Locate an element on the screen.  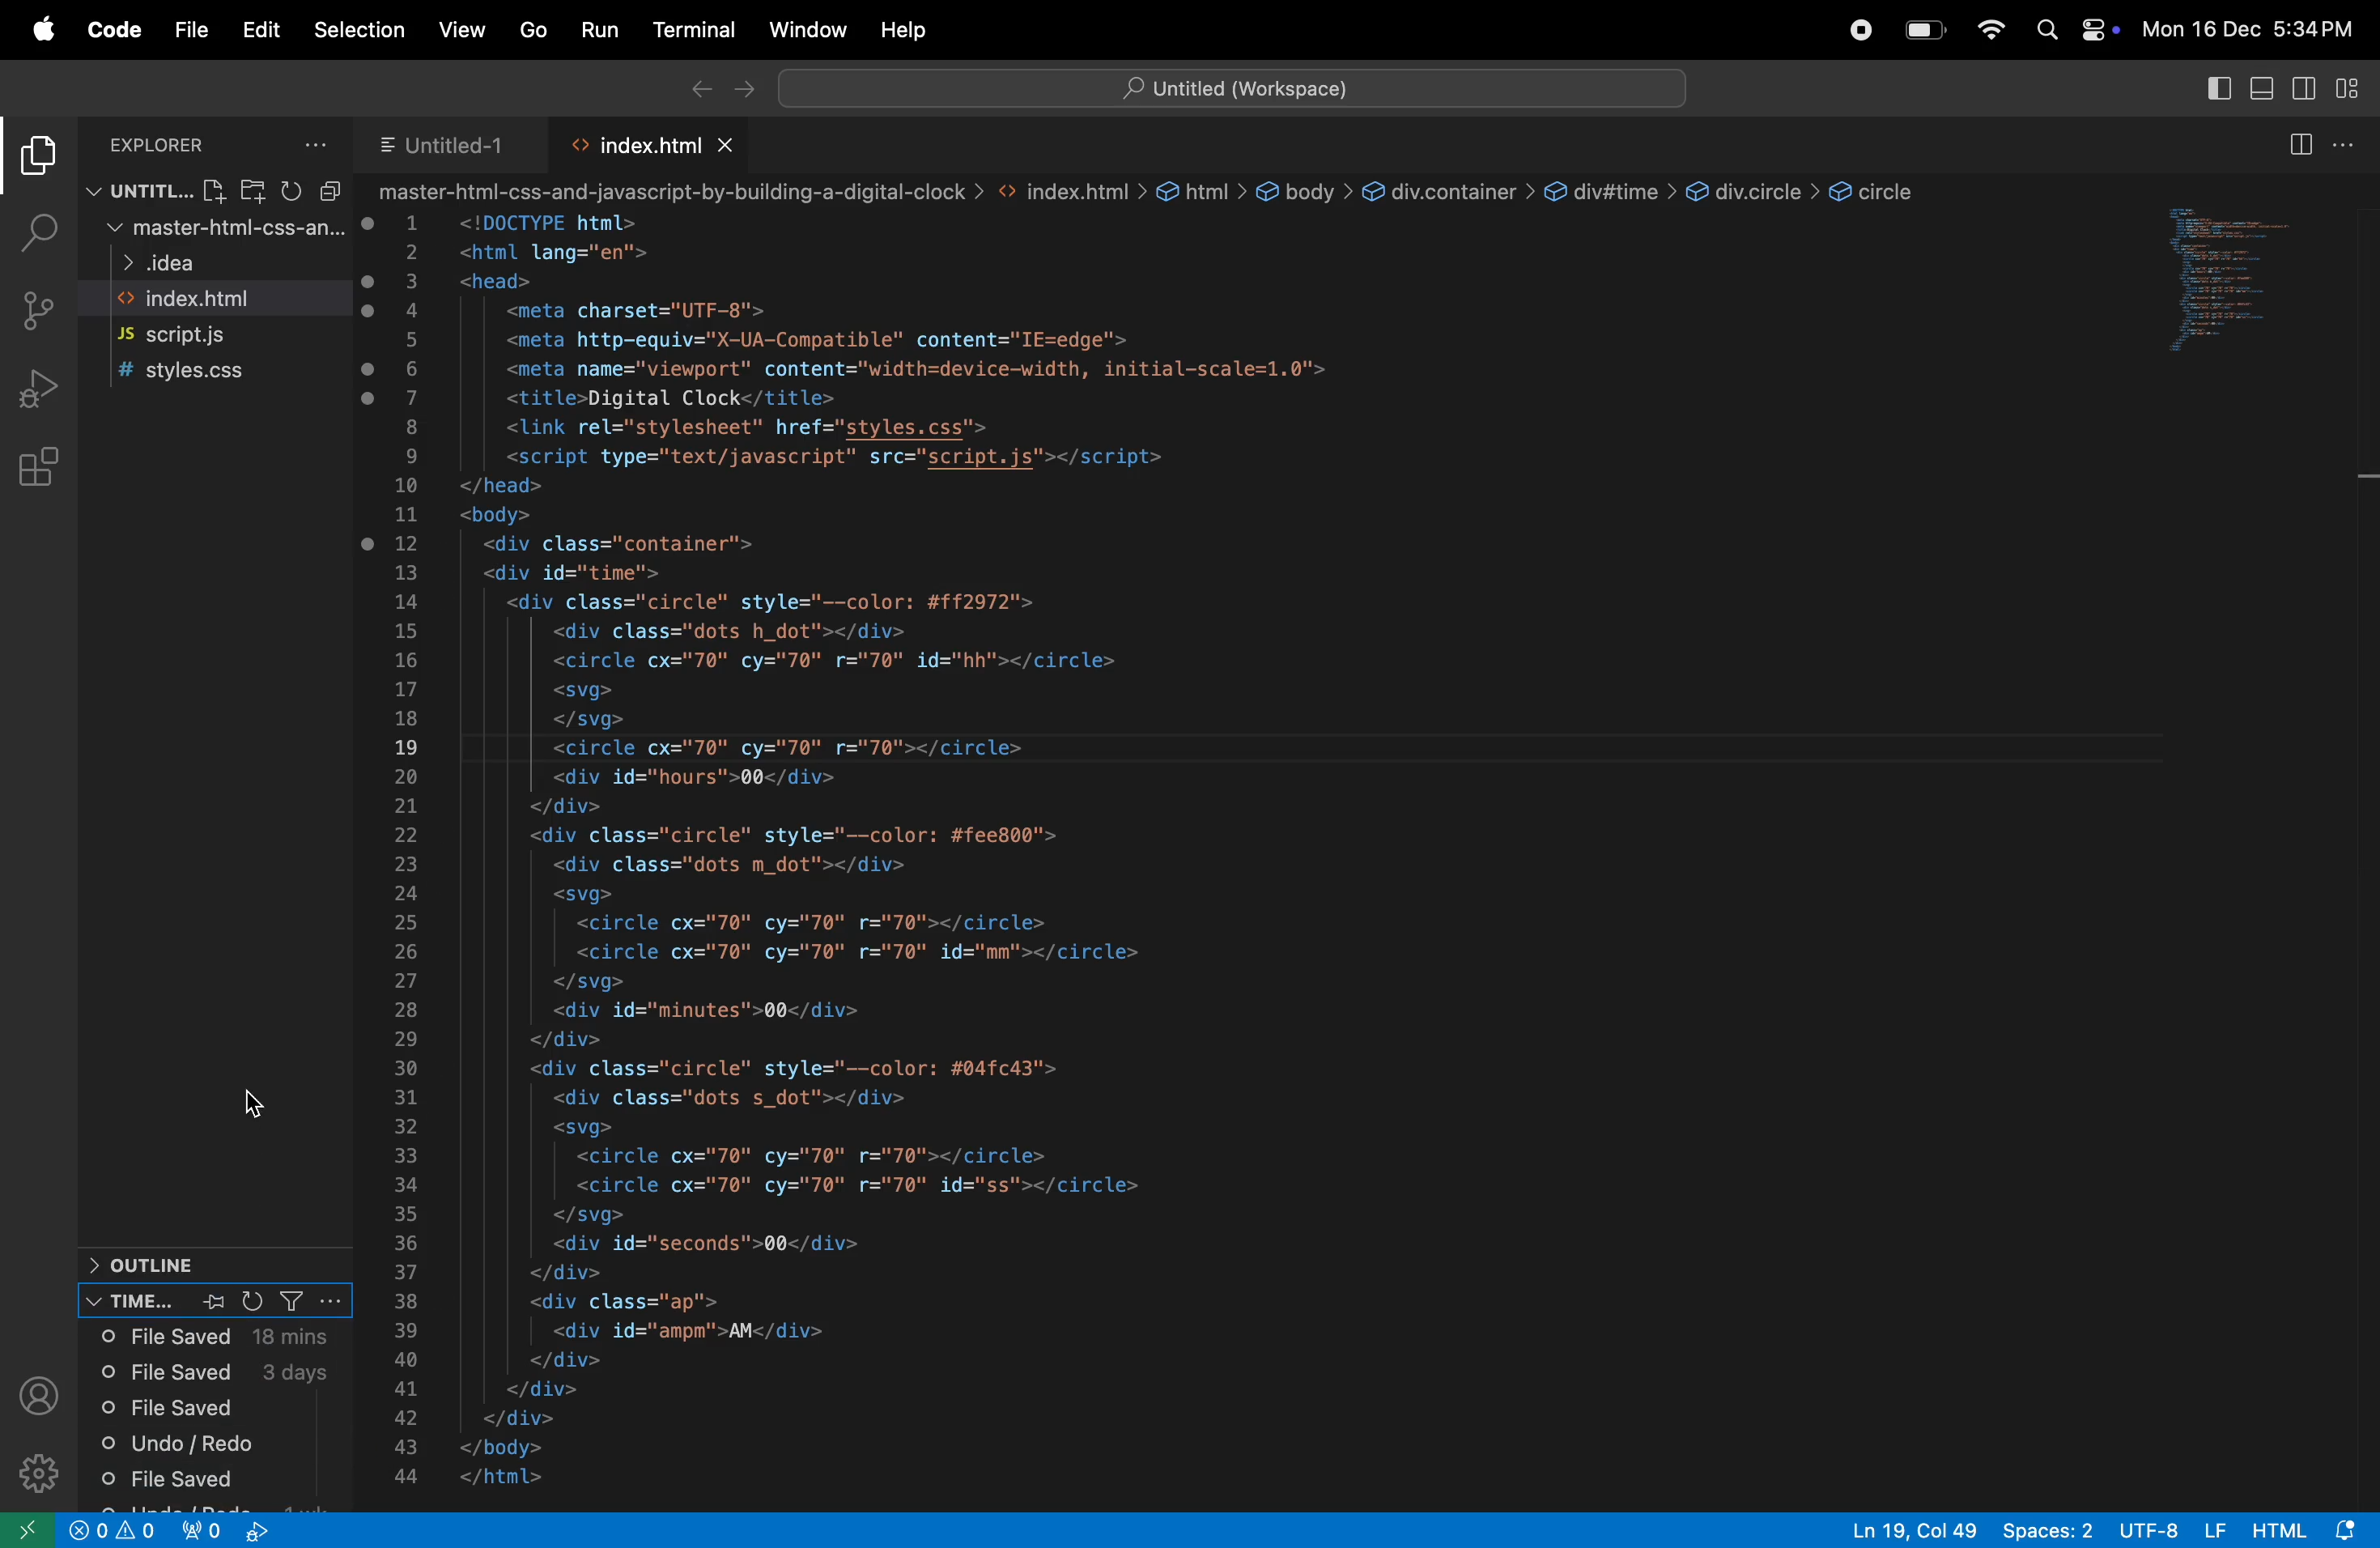
numbers is located at coordinates (408, 851).